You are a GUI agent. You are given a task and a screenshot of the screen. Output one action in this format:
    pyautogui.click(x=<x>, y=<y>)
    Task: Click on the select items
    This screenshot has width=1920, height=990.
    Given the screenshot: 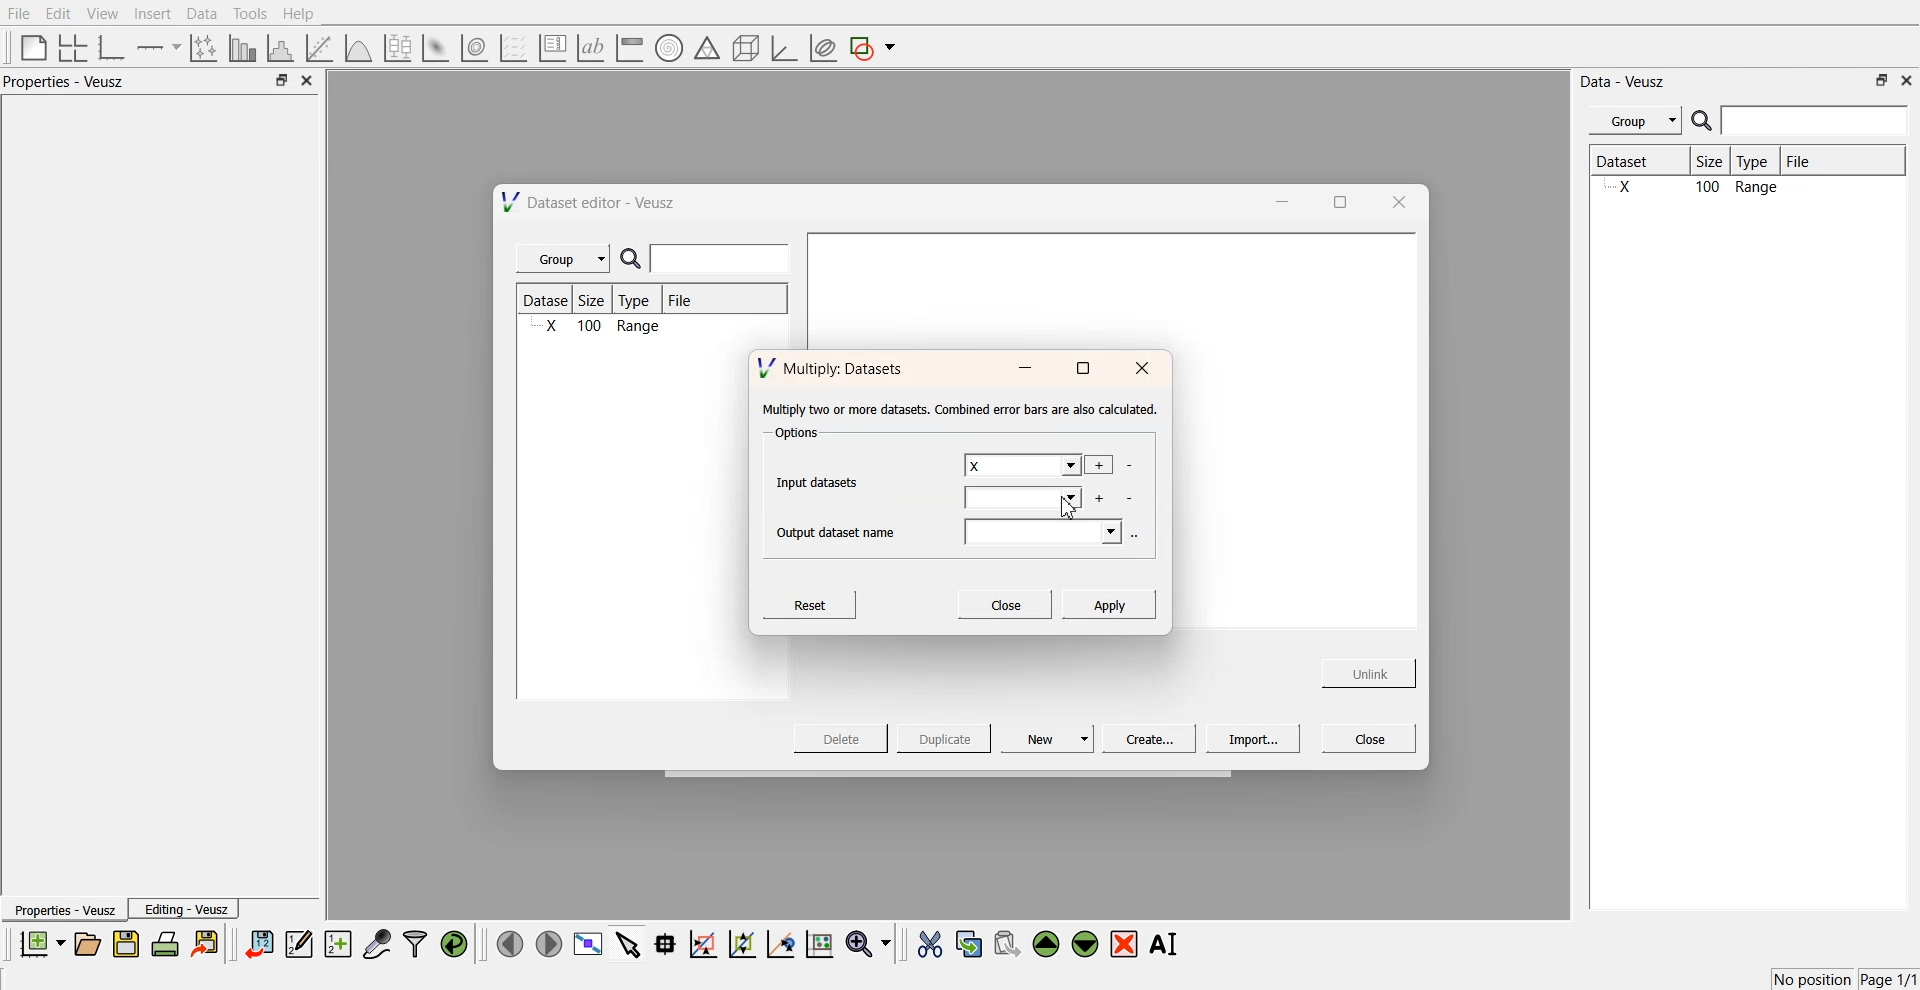 What is the action you would take?
    pyautogui.click(x=628, y=943)
    